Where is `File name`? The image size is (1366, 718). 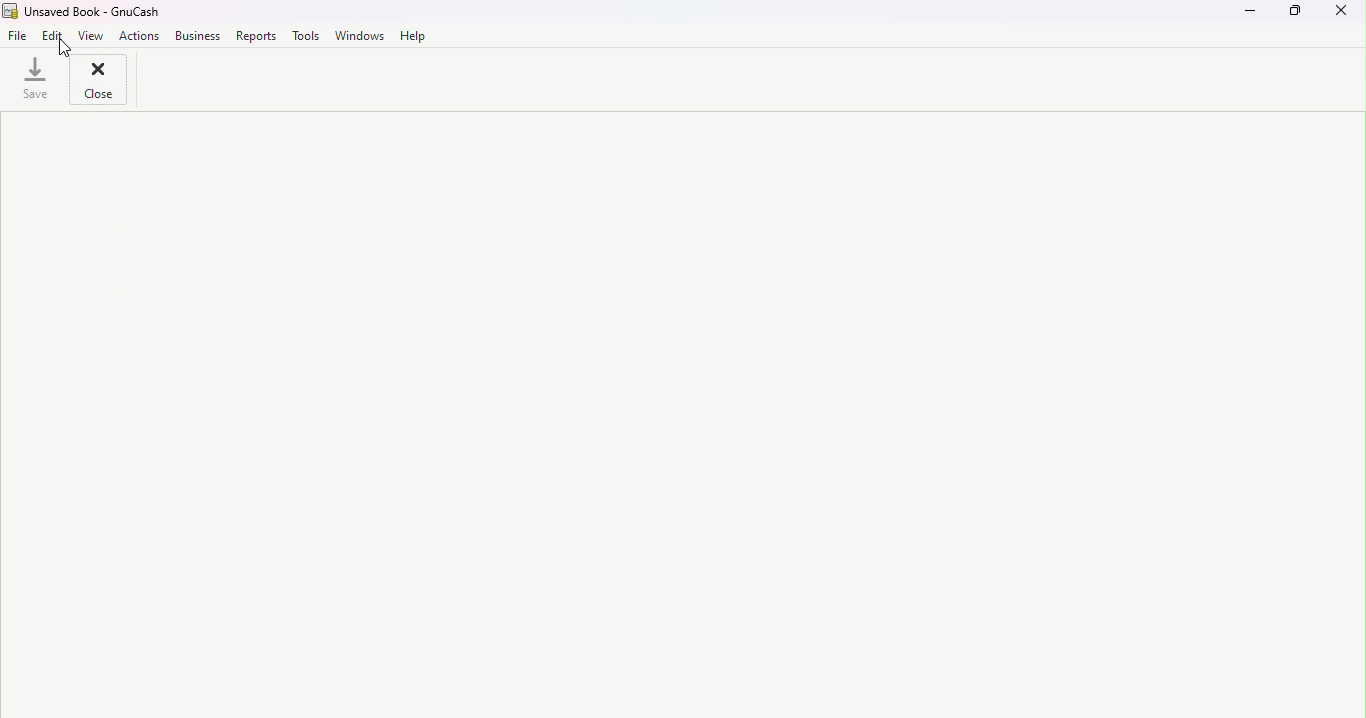
File name is located at coordinates (21, 38).